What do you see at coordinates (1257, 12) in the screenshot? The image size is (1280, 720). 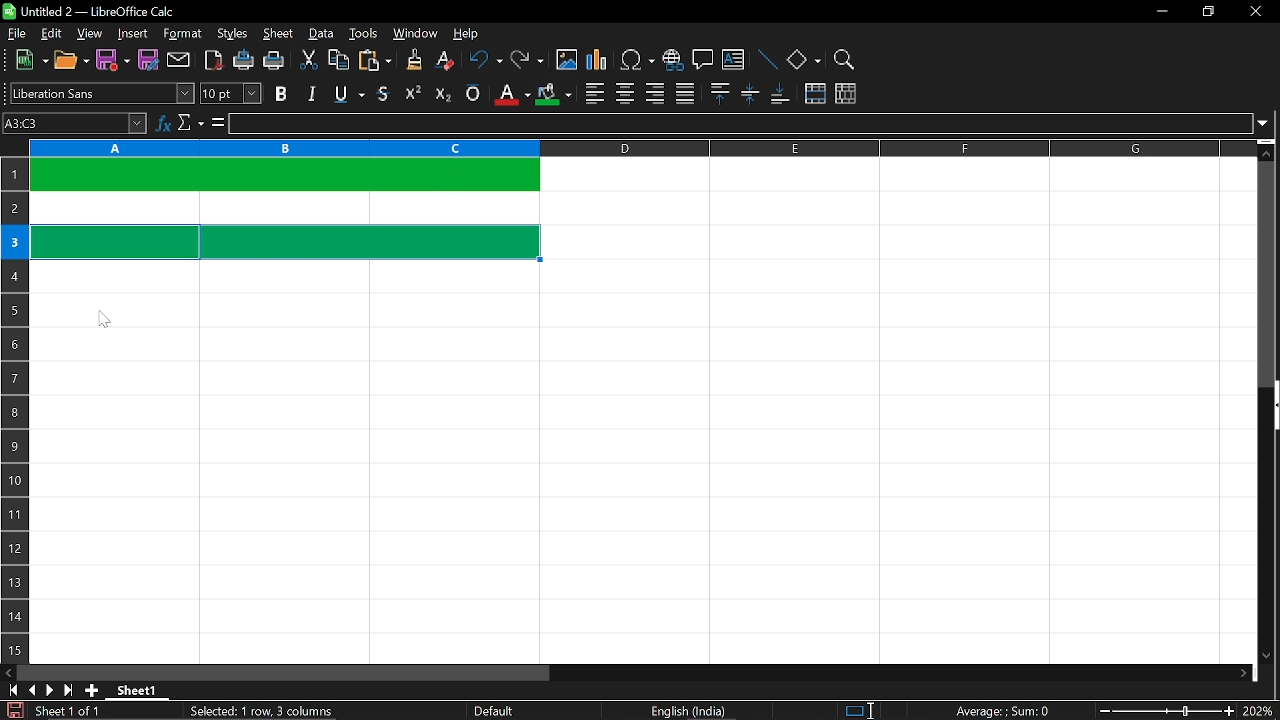 I see `close` at bounding box center [1257, 12].